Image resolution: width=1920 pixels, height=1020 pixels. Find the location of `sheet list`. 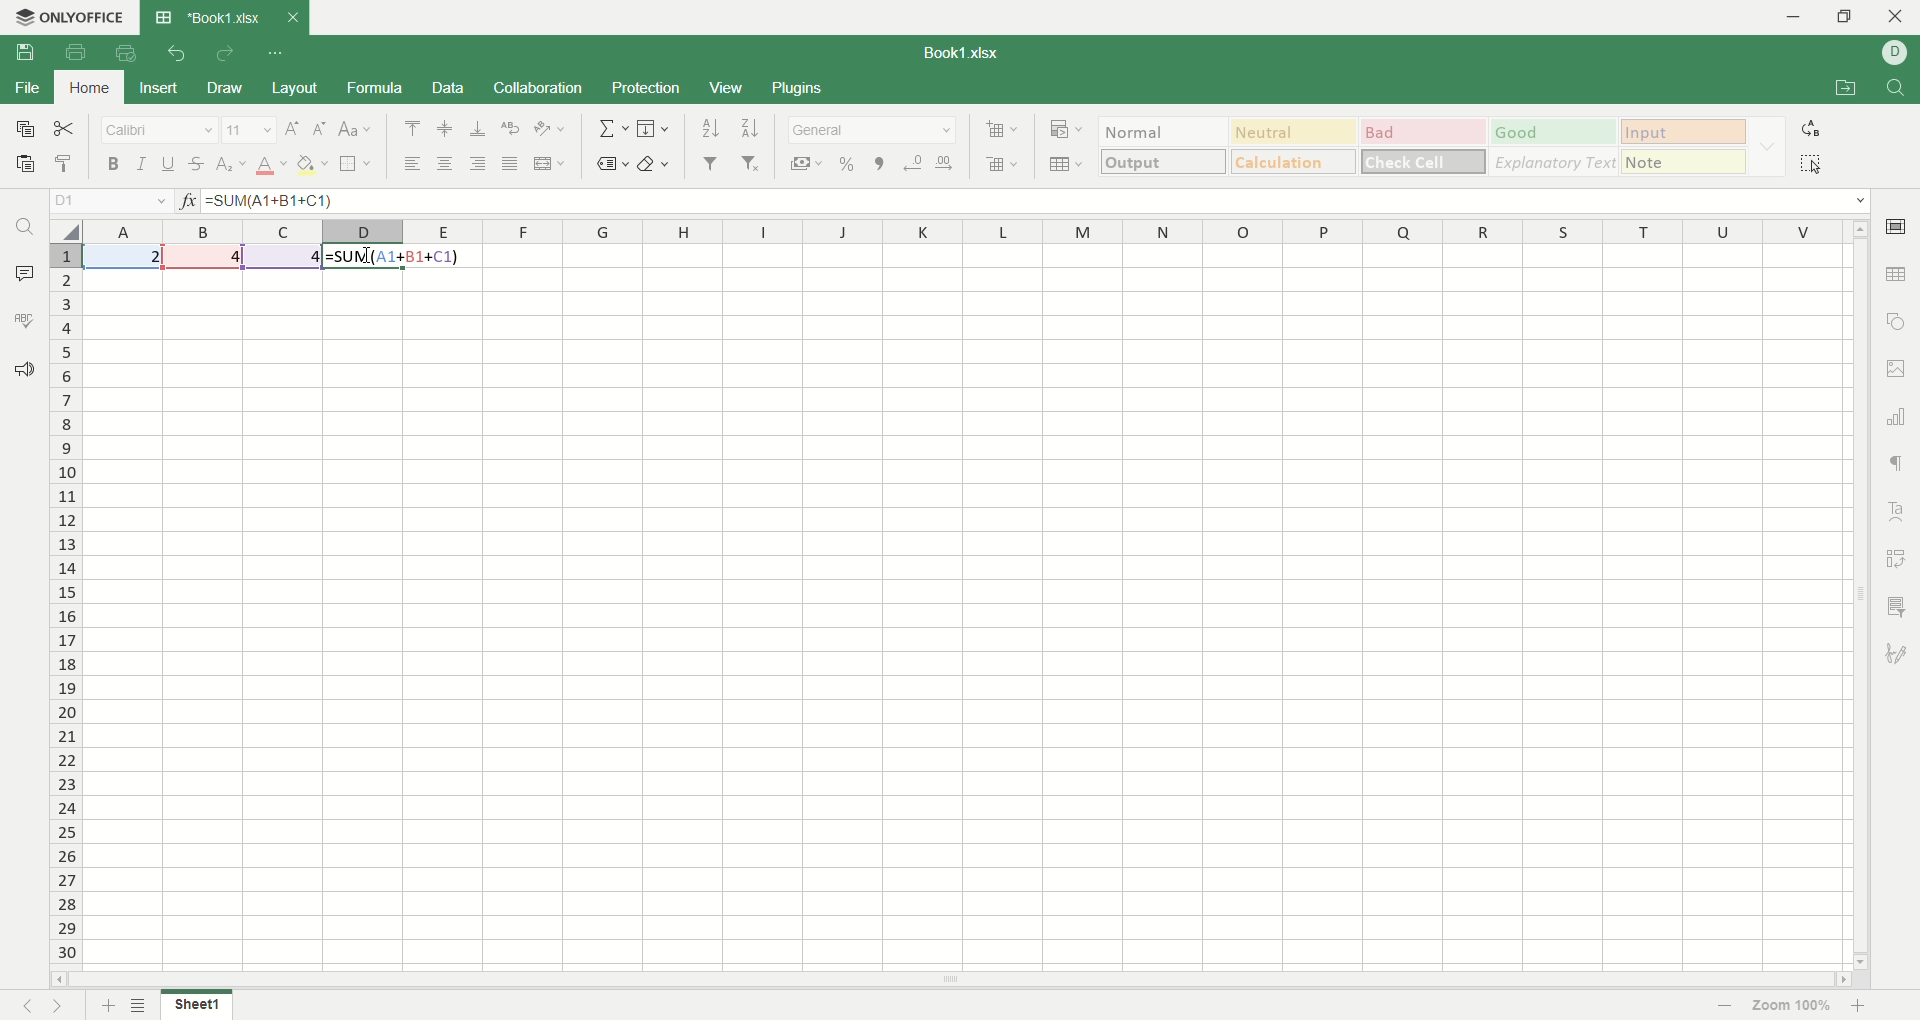

sheet list is located at coordinates (141, 1005).